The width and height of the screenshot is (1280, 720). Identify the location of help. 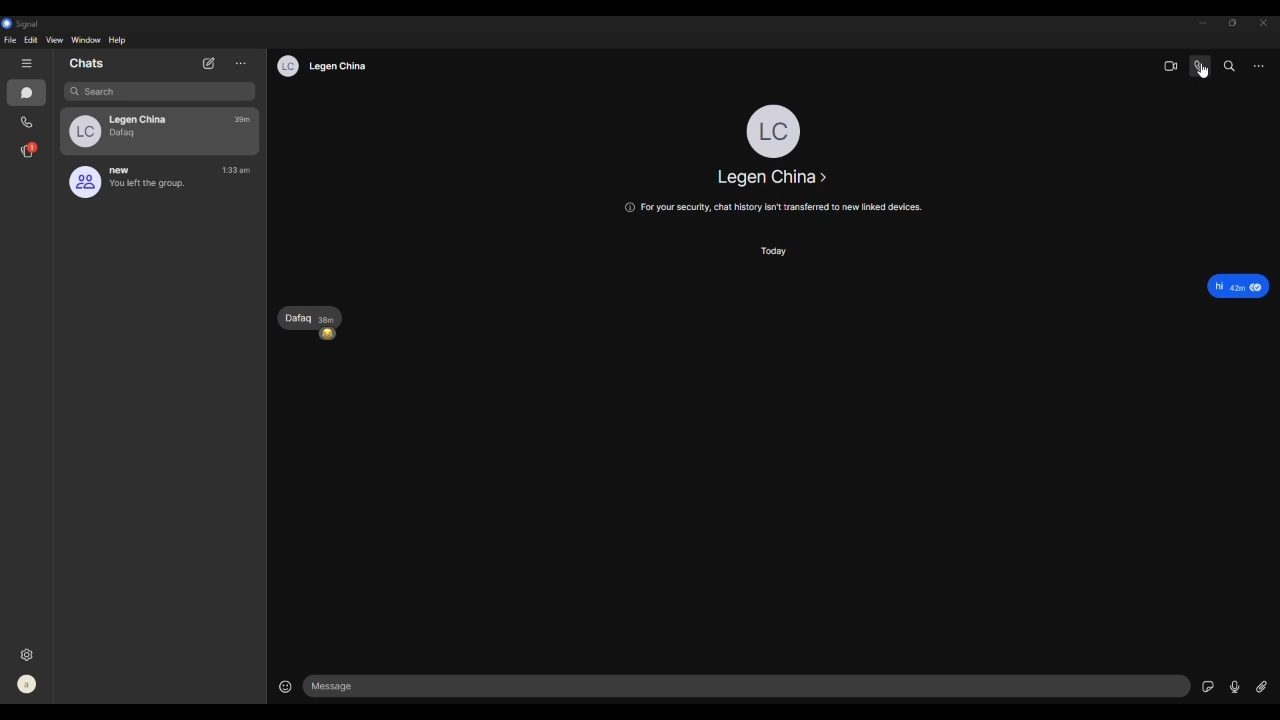
(120, 41).